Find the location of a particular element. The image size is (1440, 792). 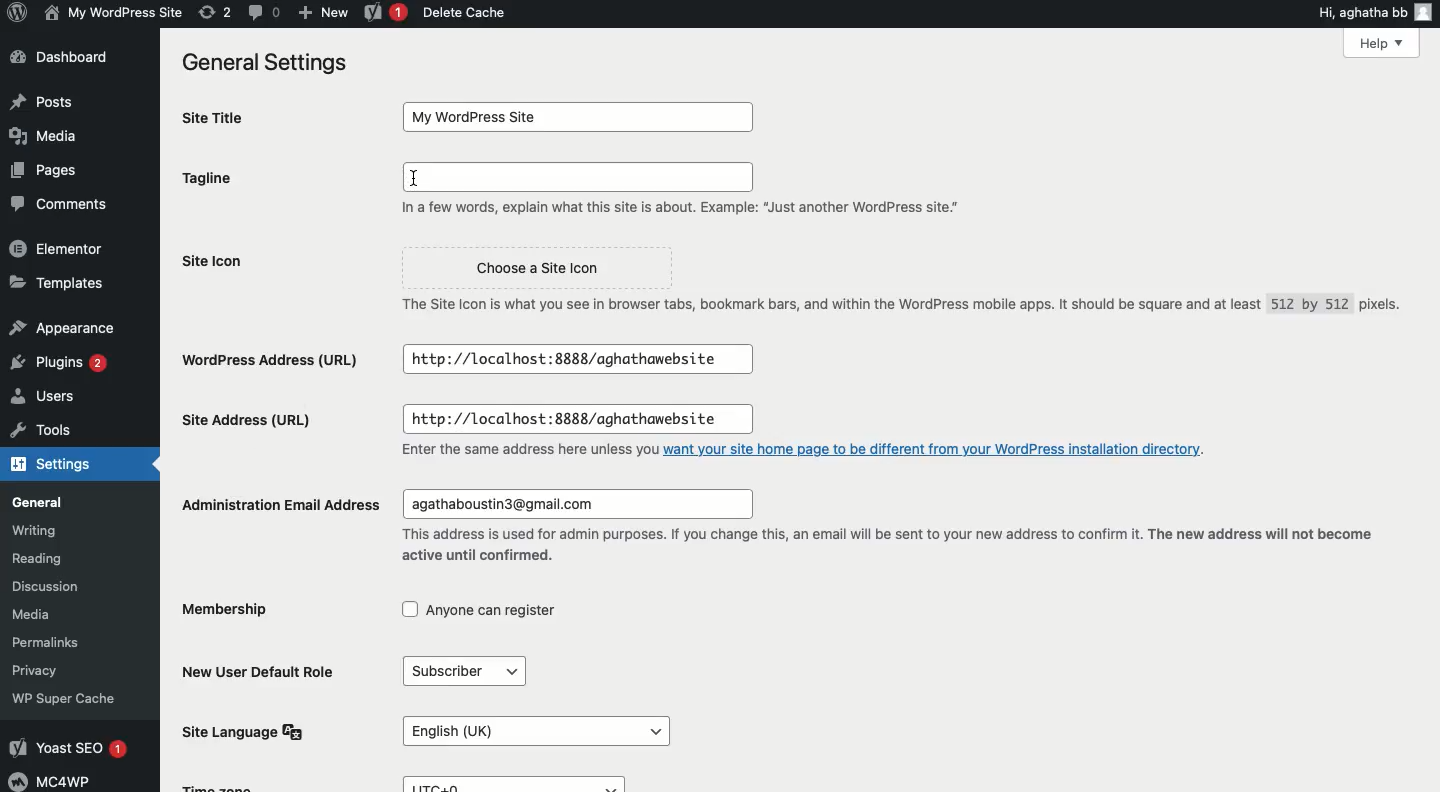

My wordpress Site is located at coordinates (111, 12).